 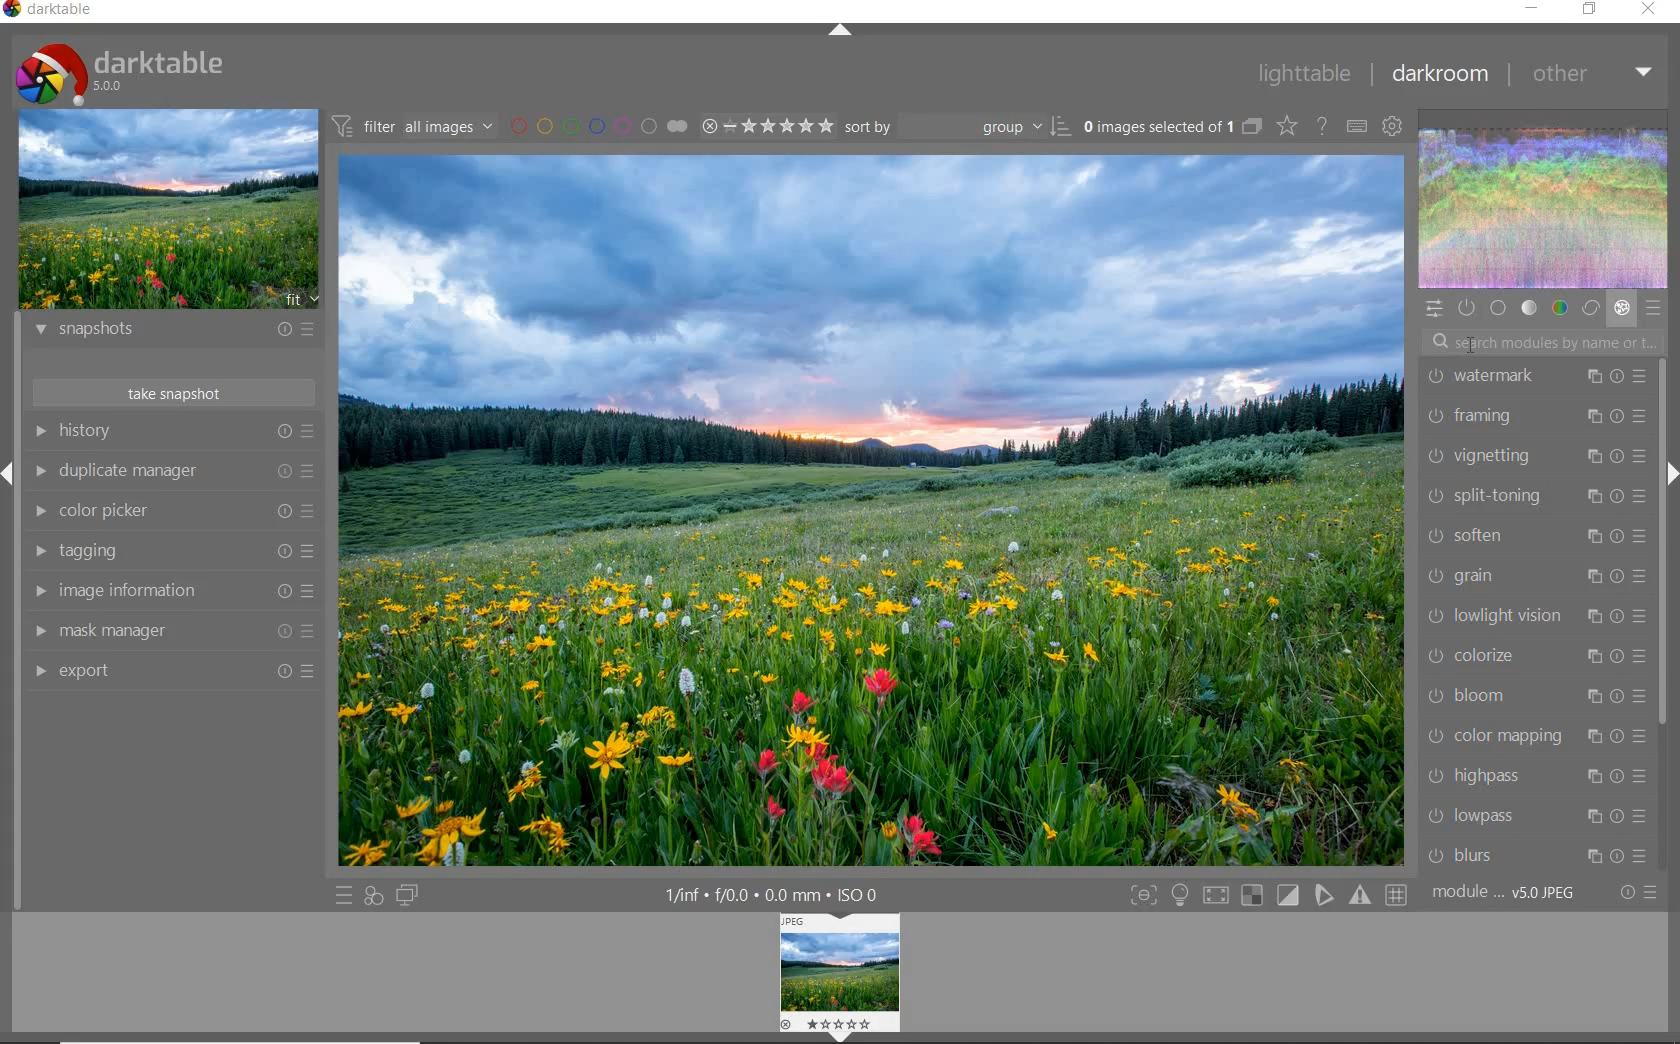 What do you see at coordinates (1561, 306) in the screenshot?
I see `color` at bounding box center [1561, 306].